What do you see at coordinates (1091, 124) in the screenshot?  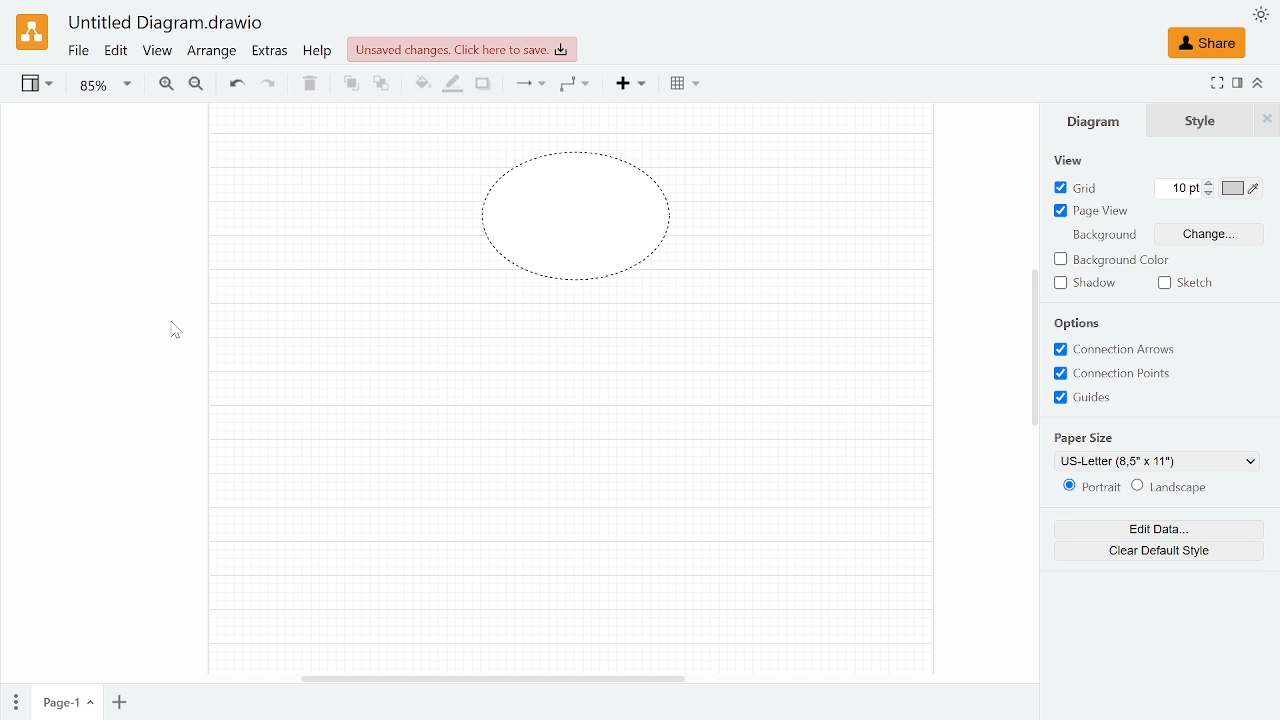 I see `Diagram` at bounding box center [1091, 124].